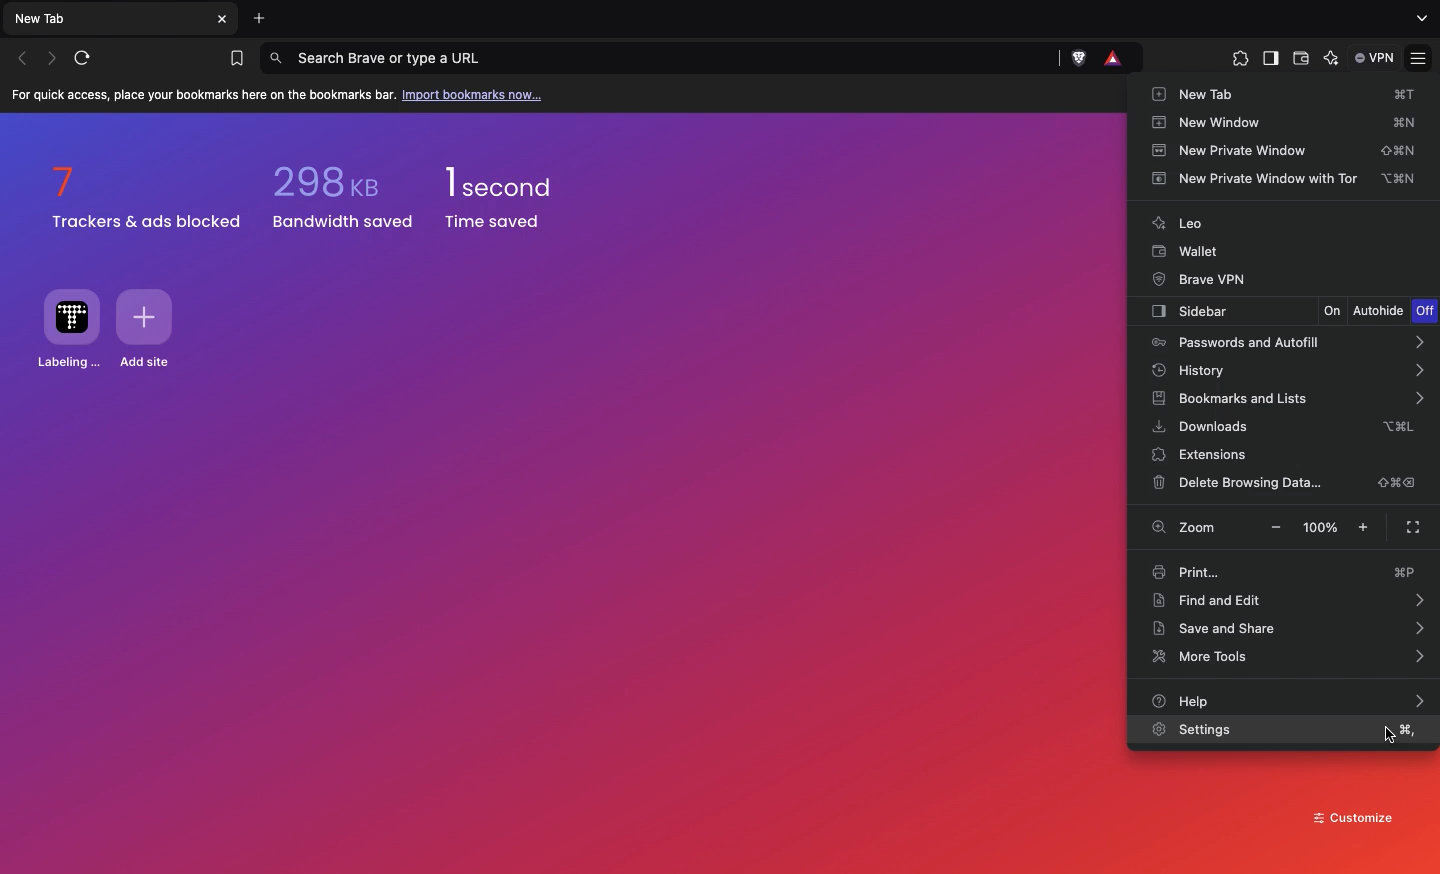 This screenshot has height=874, width=1440. What do you see at coordinates (1199, 278) in the screenshot?
I see `Brave VPN` at bounding box center [1199, 278].